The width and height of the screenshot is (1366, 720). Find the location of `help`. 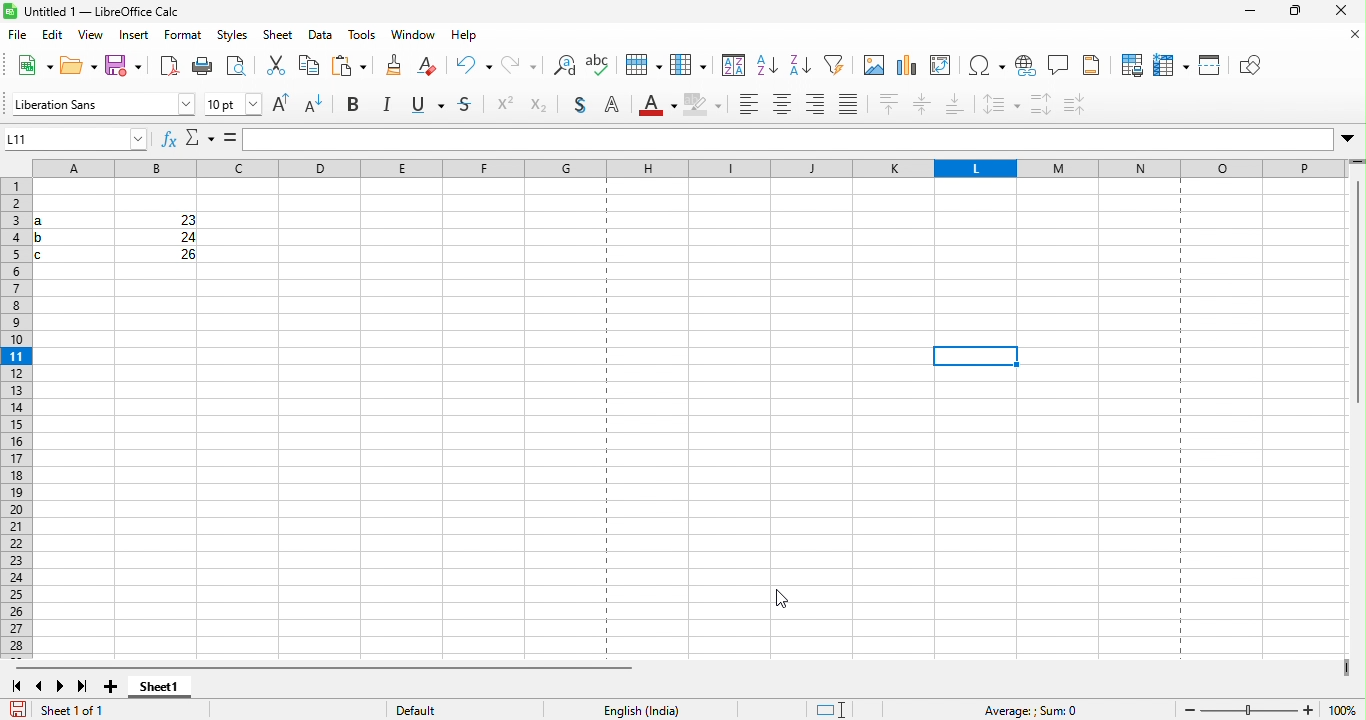

help is located at coordinates (461, 37).